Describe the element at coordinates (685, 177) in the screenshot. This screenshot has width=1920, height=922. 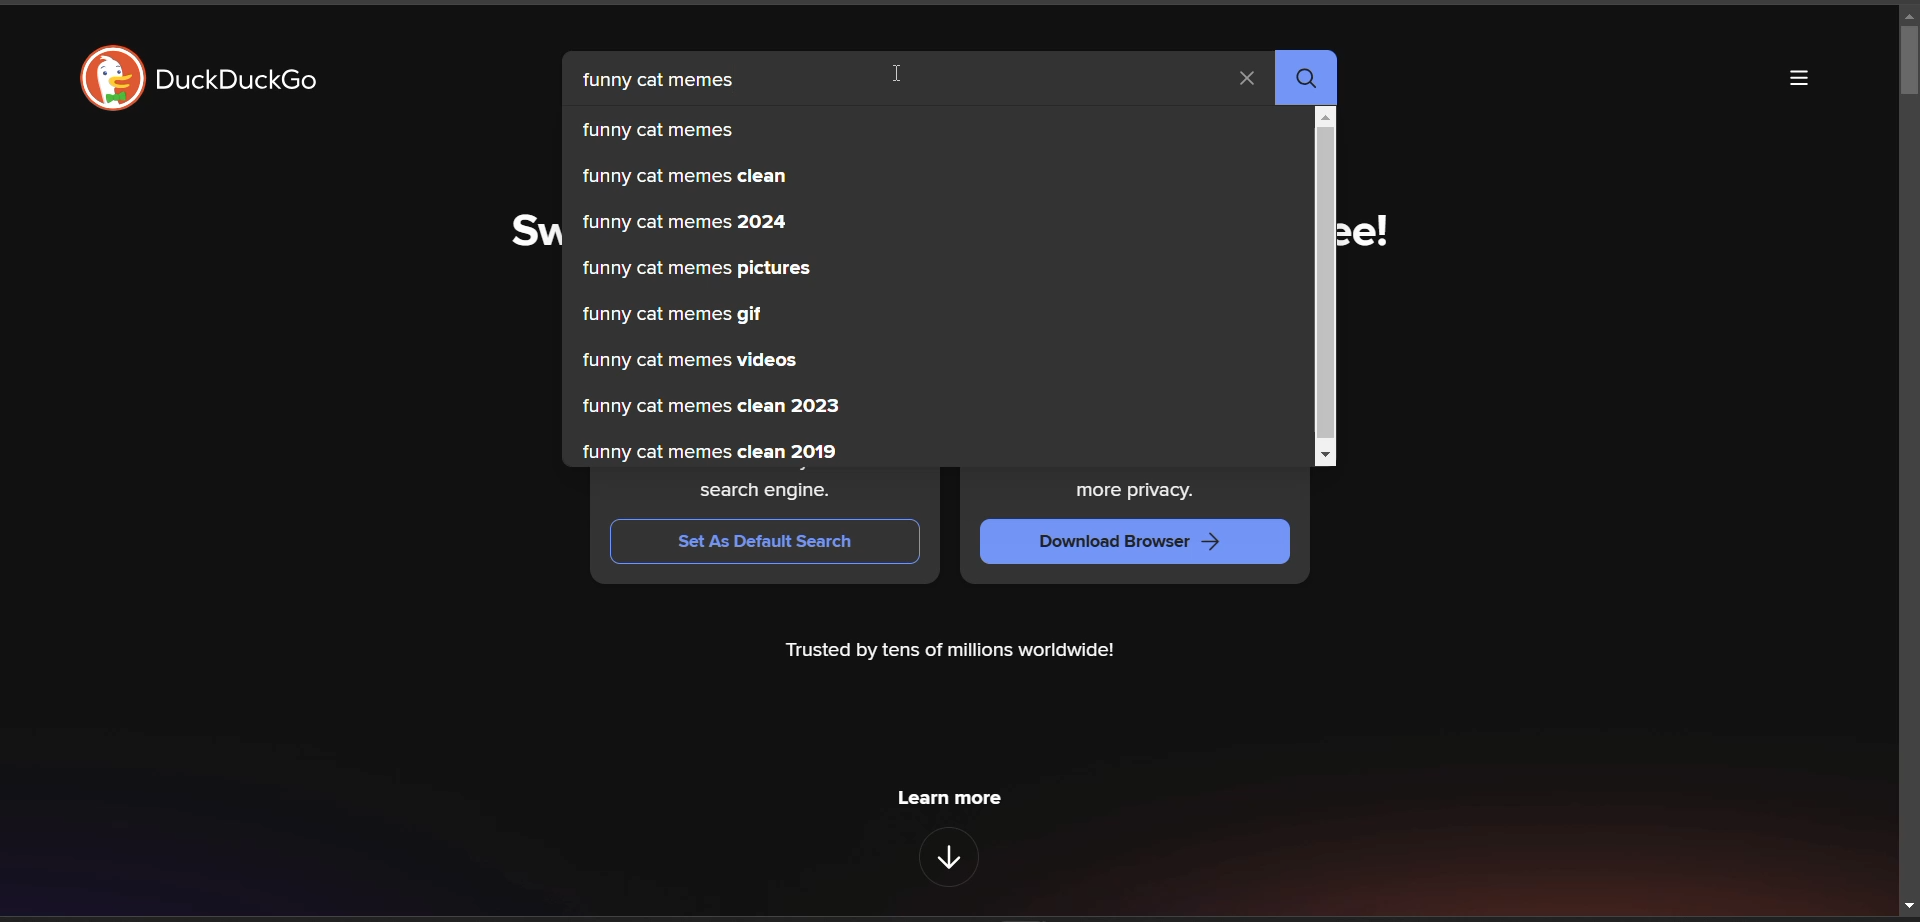
I see `funny cat memes clean` at that location.